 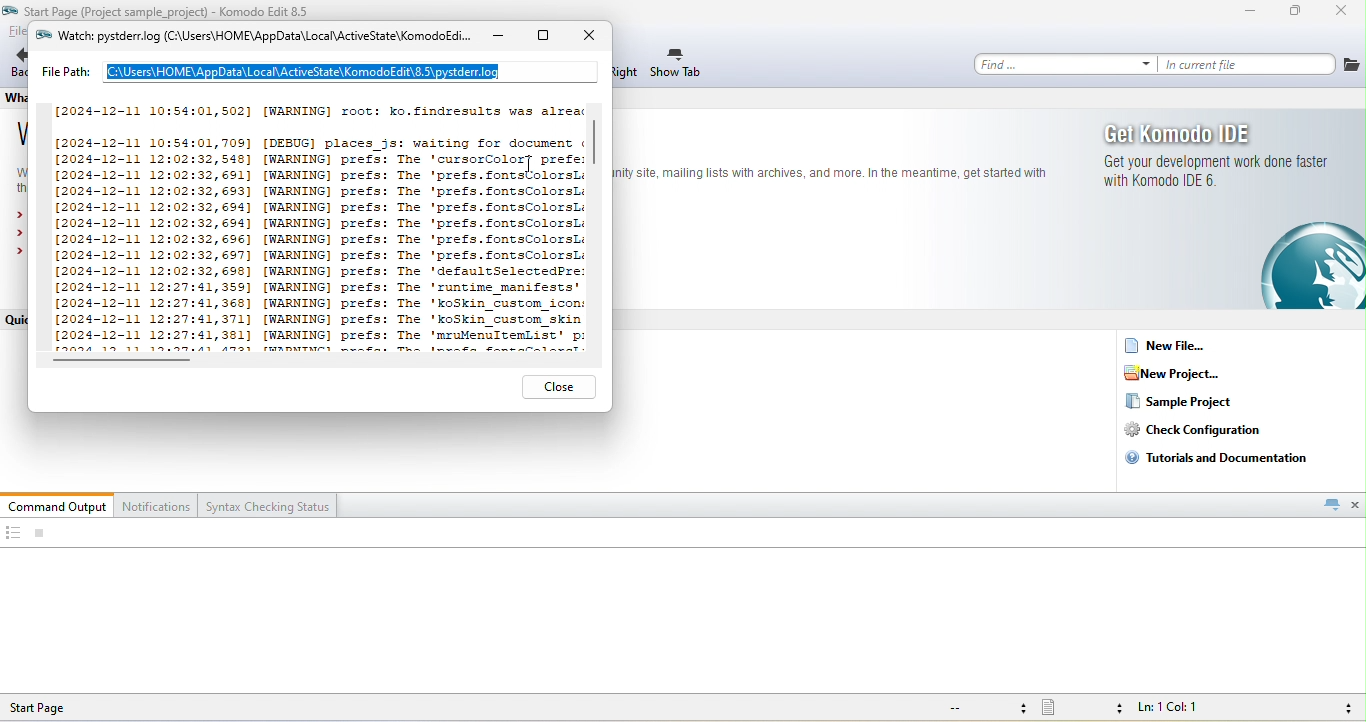 What do you see at coordinates (1174, 345) in the screenshot?
I see `new file` at bounding box center [1174, 345].